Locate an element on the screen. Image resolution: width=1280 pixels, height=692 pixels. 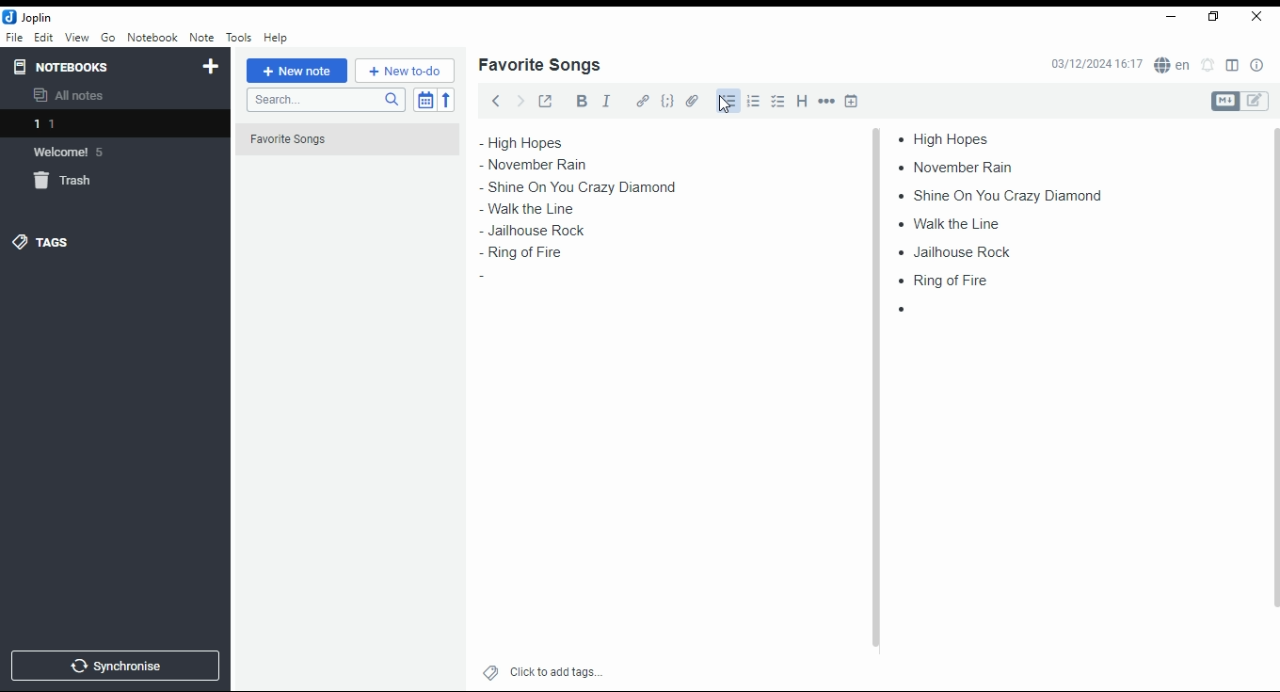
spell checker is located at coordinates (1174, 64).